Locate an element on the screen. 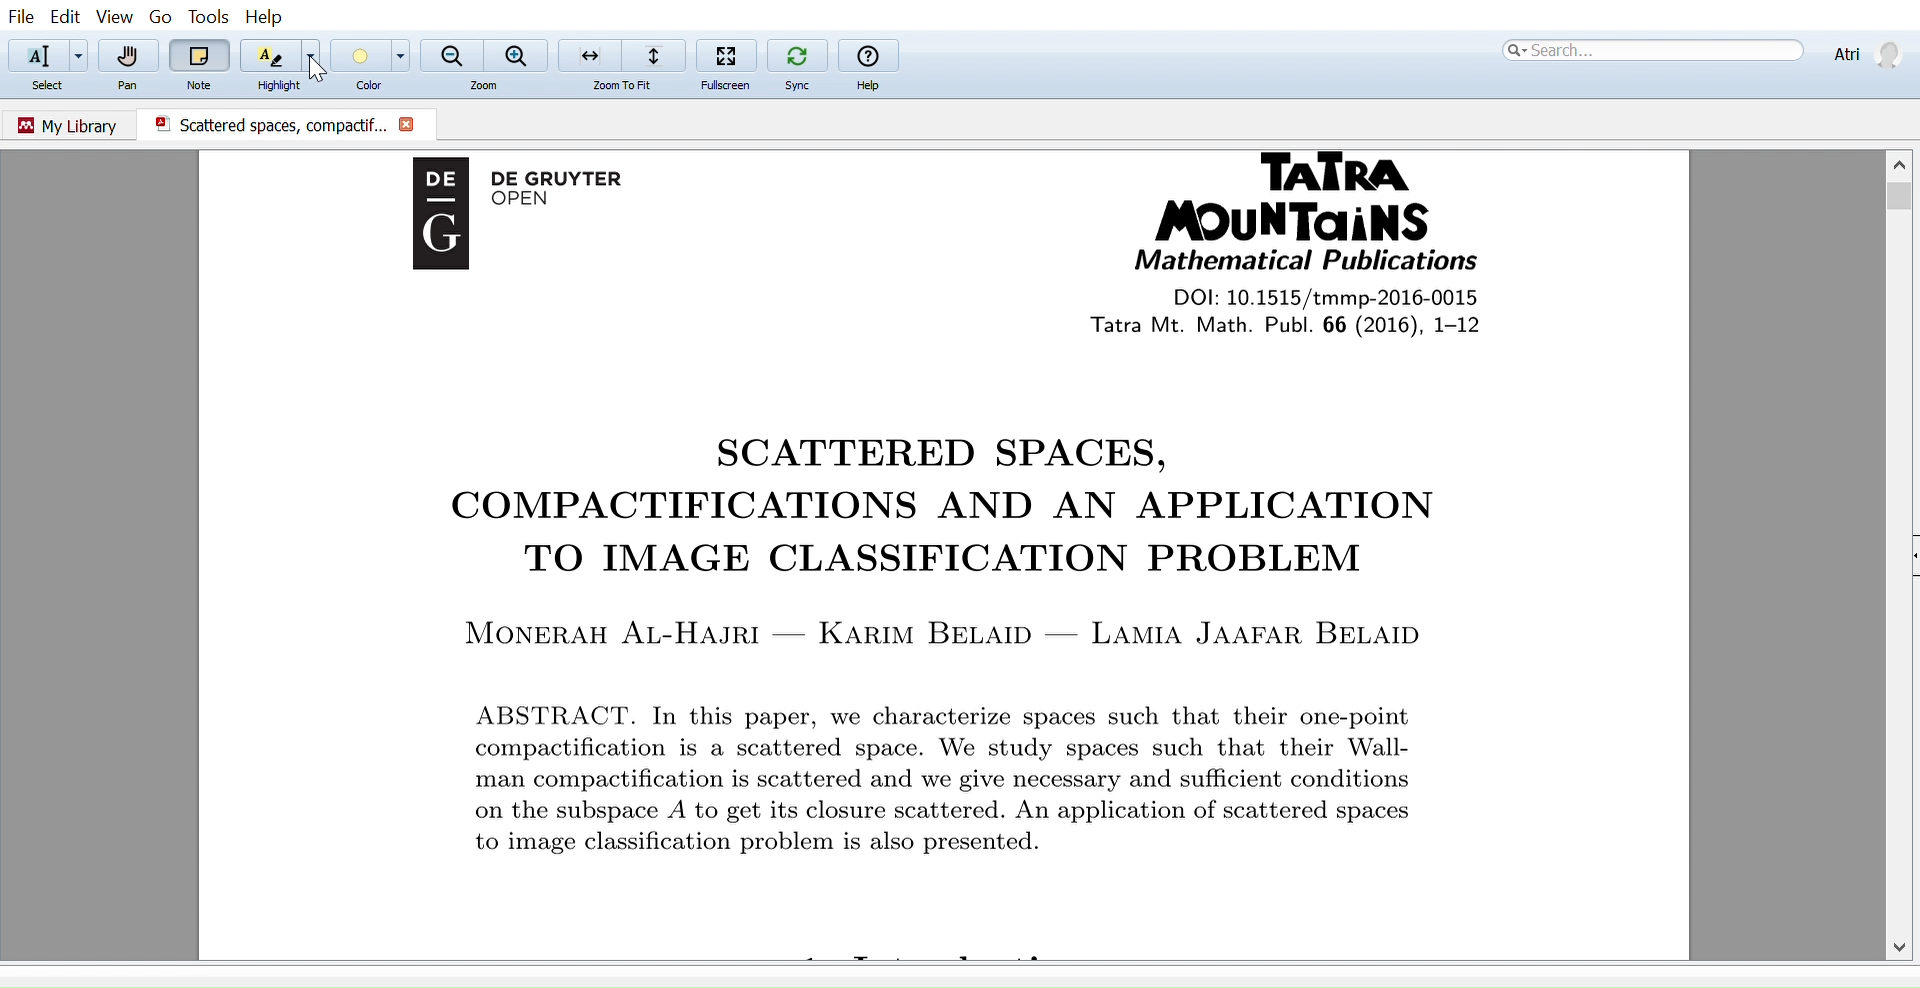 This screenshot has height=988, width=1920. cursor is located at coordinates (320, 68).